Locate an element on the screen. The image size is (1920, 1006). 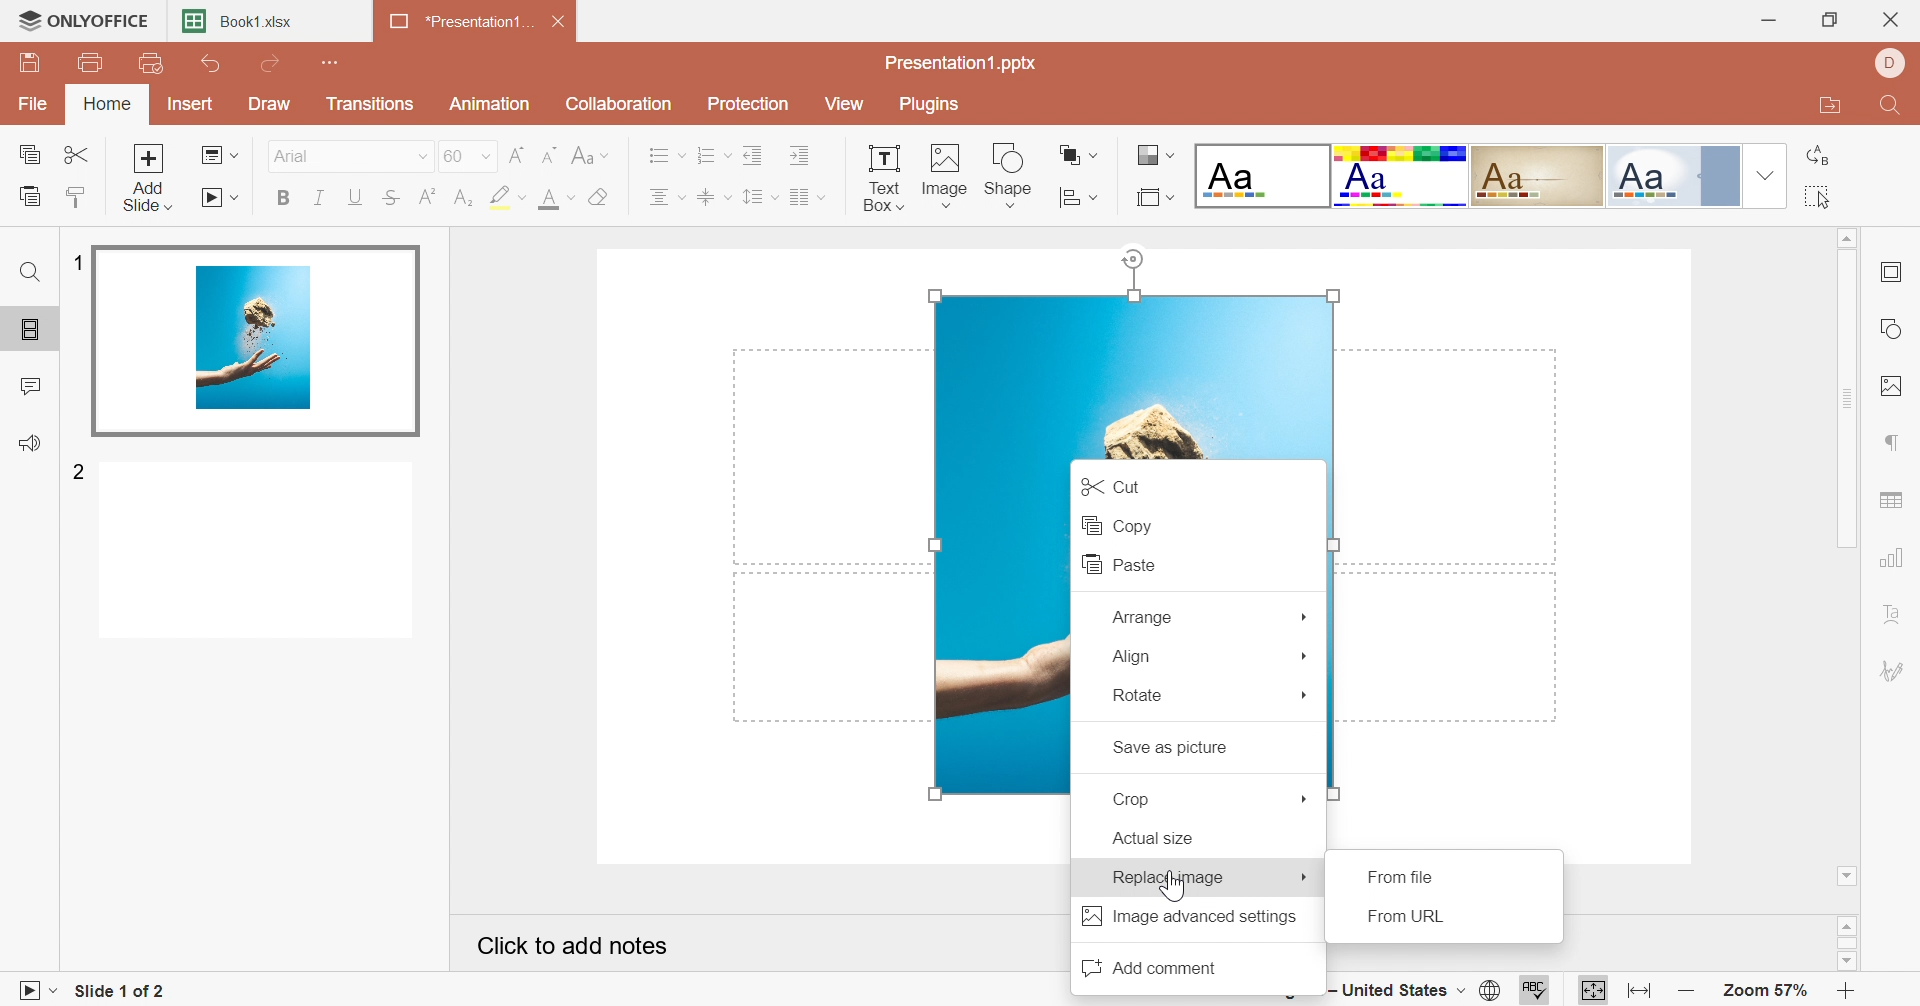
Drop Down is located at coordinates (1305, 878).